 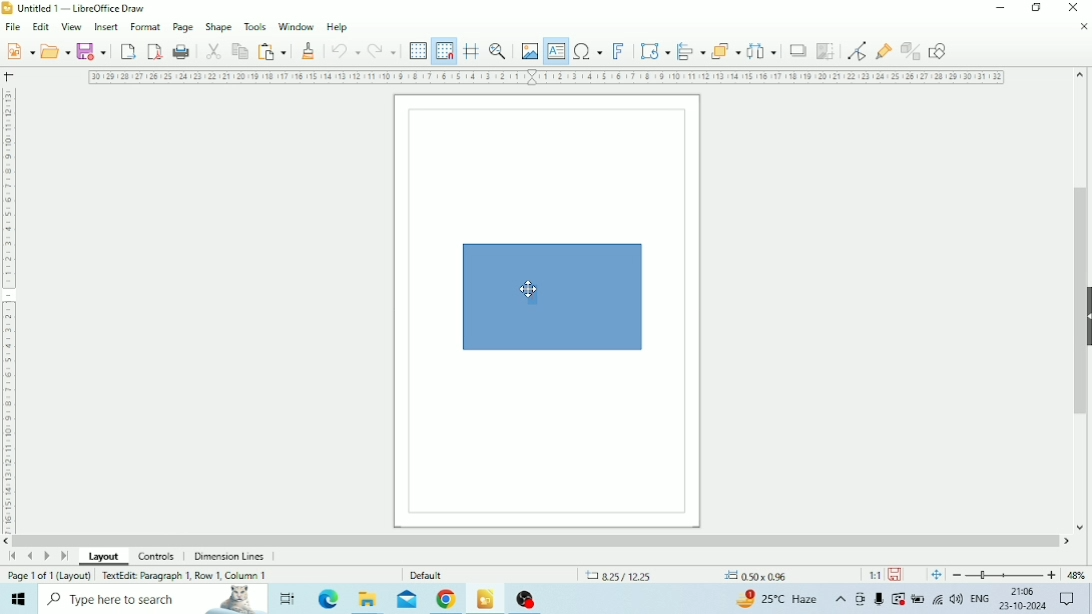 What do you see at coordinates (12, 27) in the screenshot?
I see `File` at bounding box center [12, 27].